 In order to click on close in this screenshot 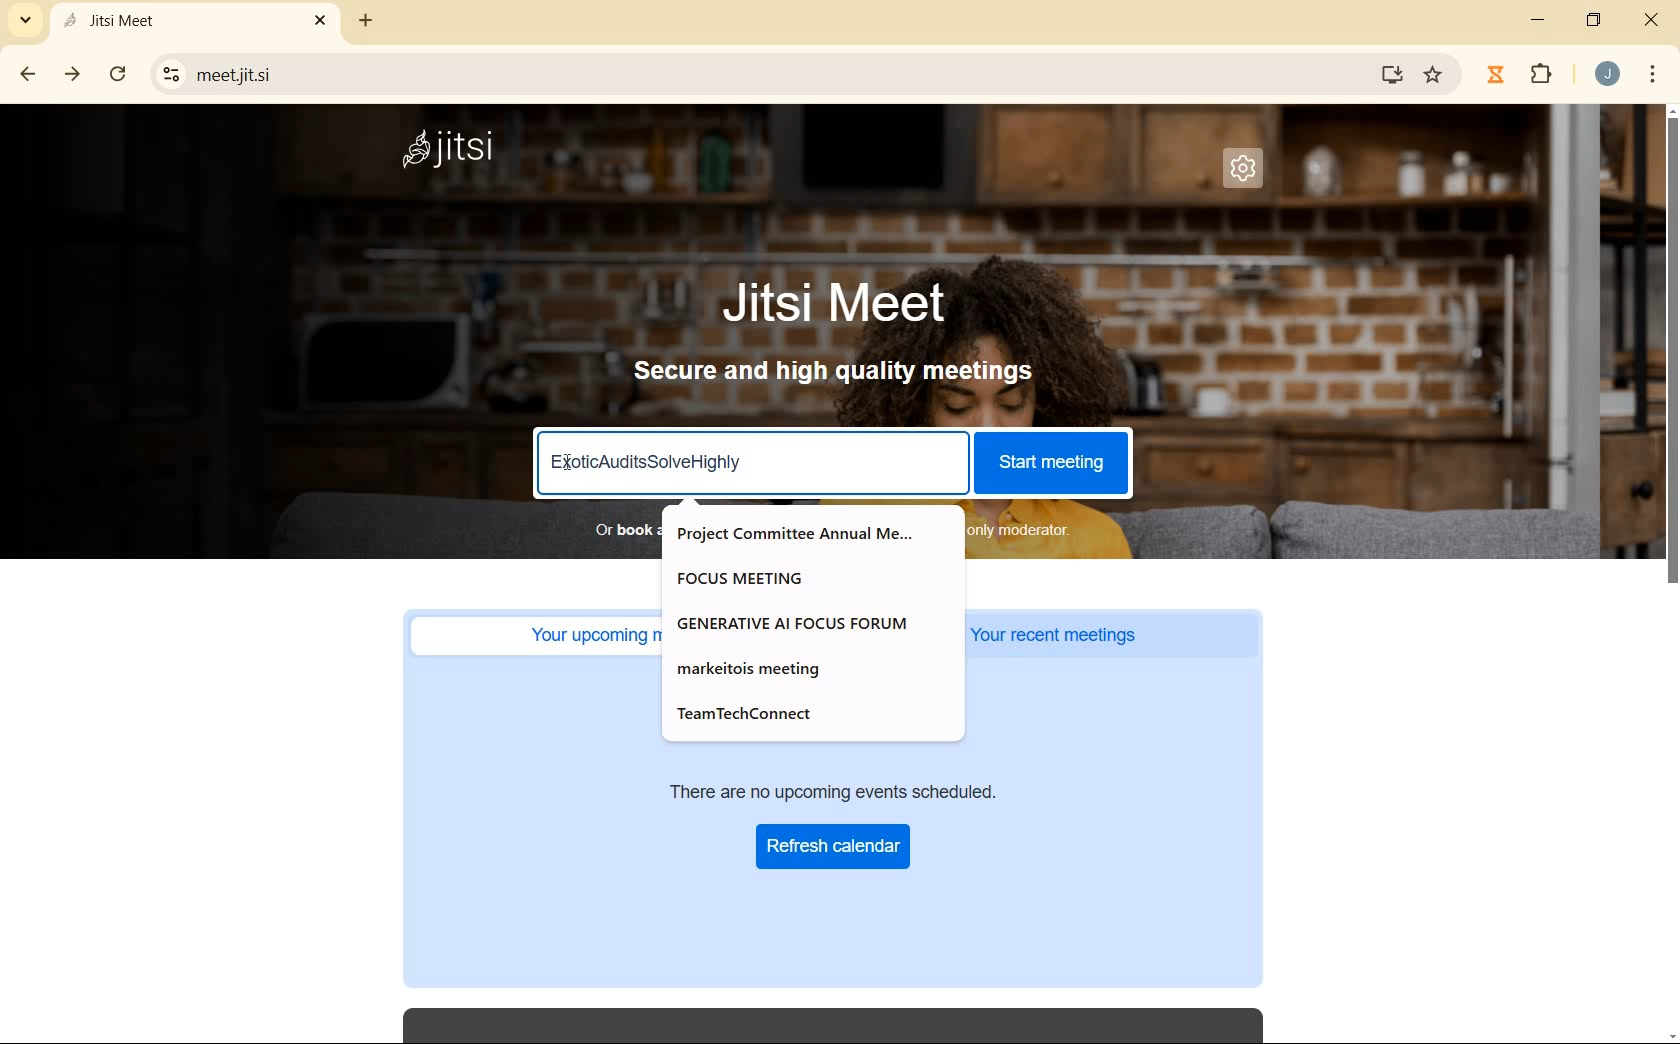, I will do `click(1652, 23)`.